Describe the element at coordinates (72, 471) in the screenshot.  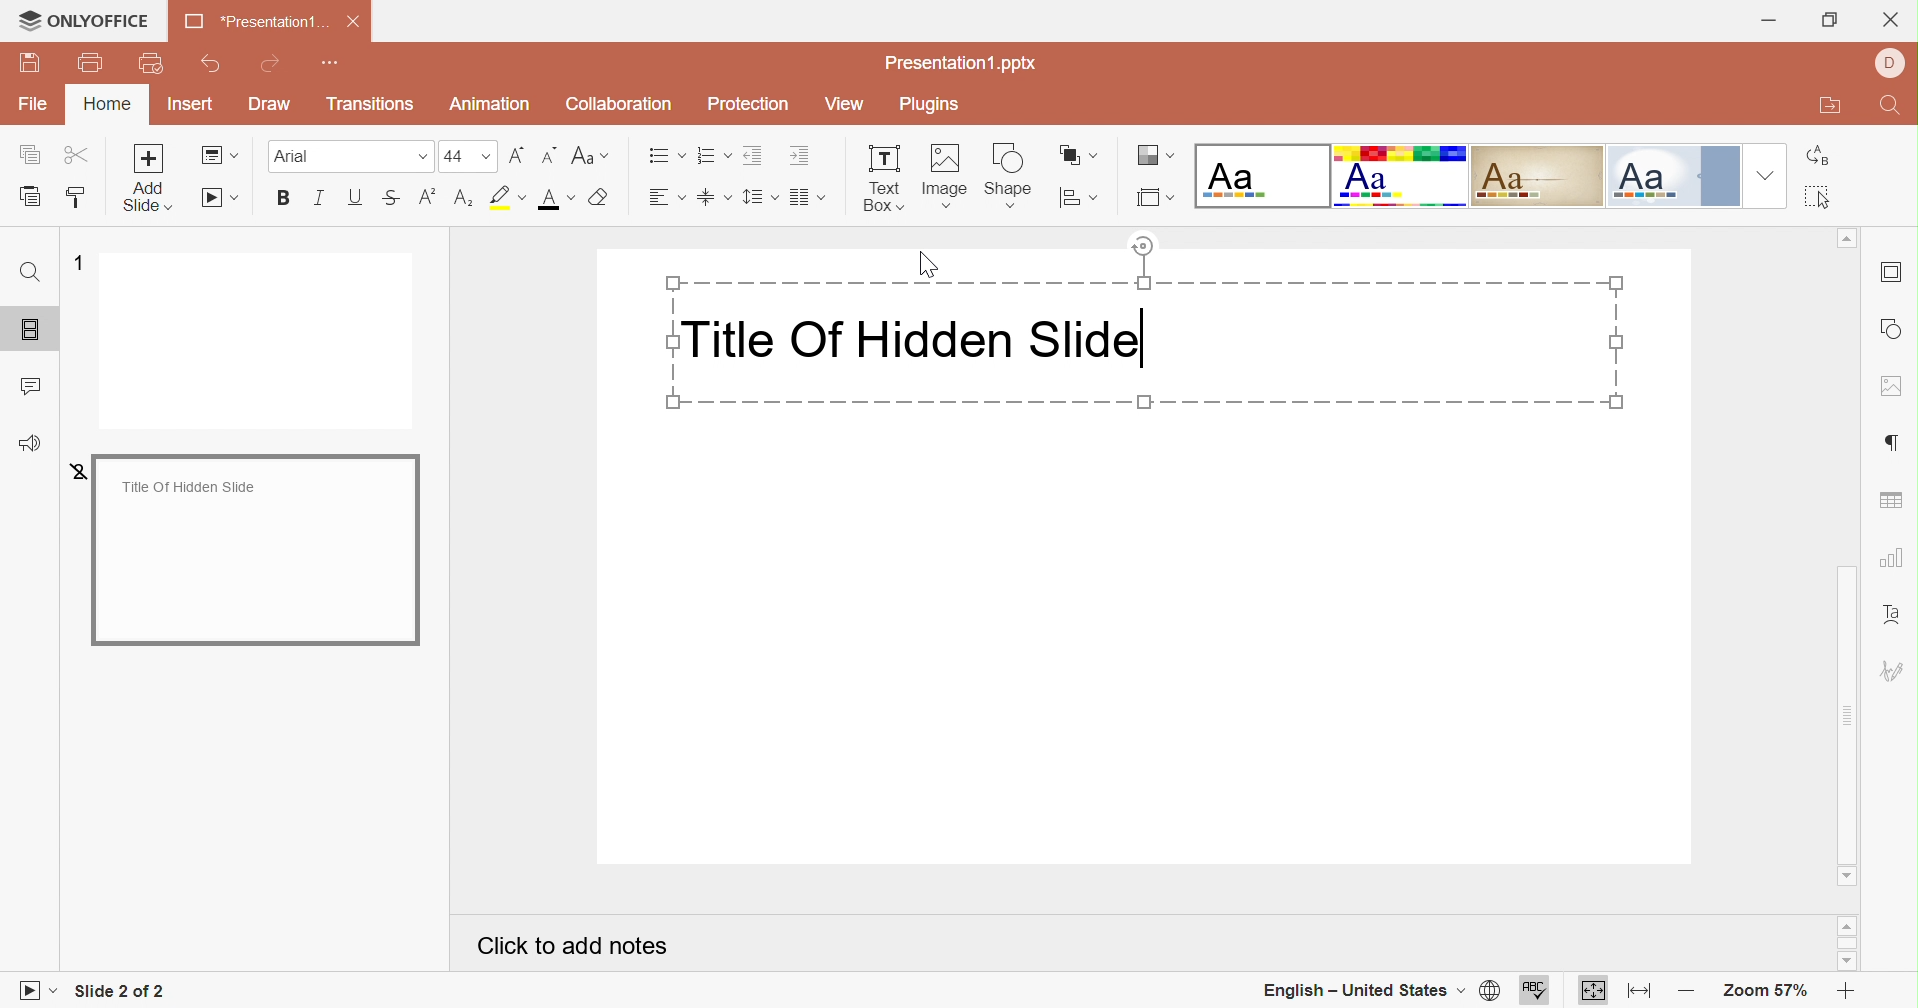
I see `2` at that location.